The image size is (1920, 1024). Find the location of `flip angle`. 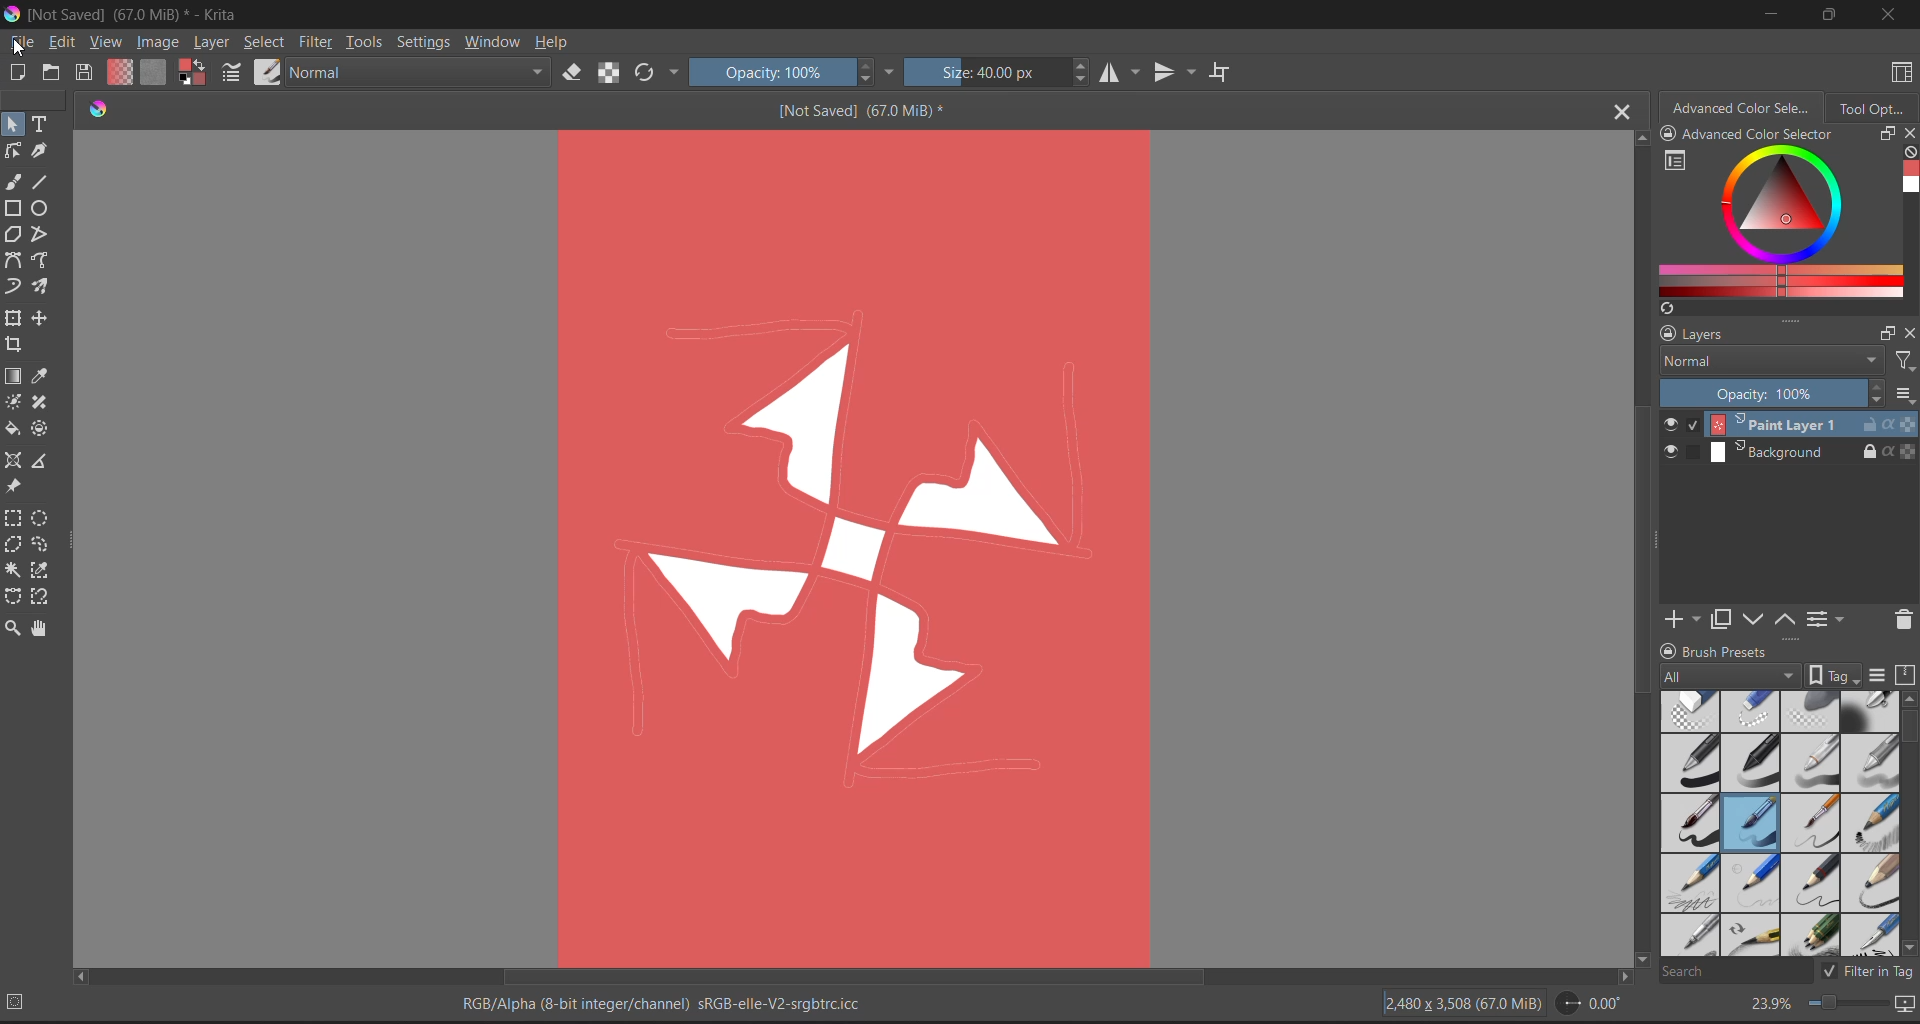

flip angle is located at coordinates (1588, 1004).